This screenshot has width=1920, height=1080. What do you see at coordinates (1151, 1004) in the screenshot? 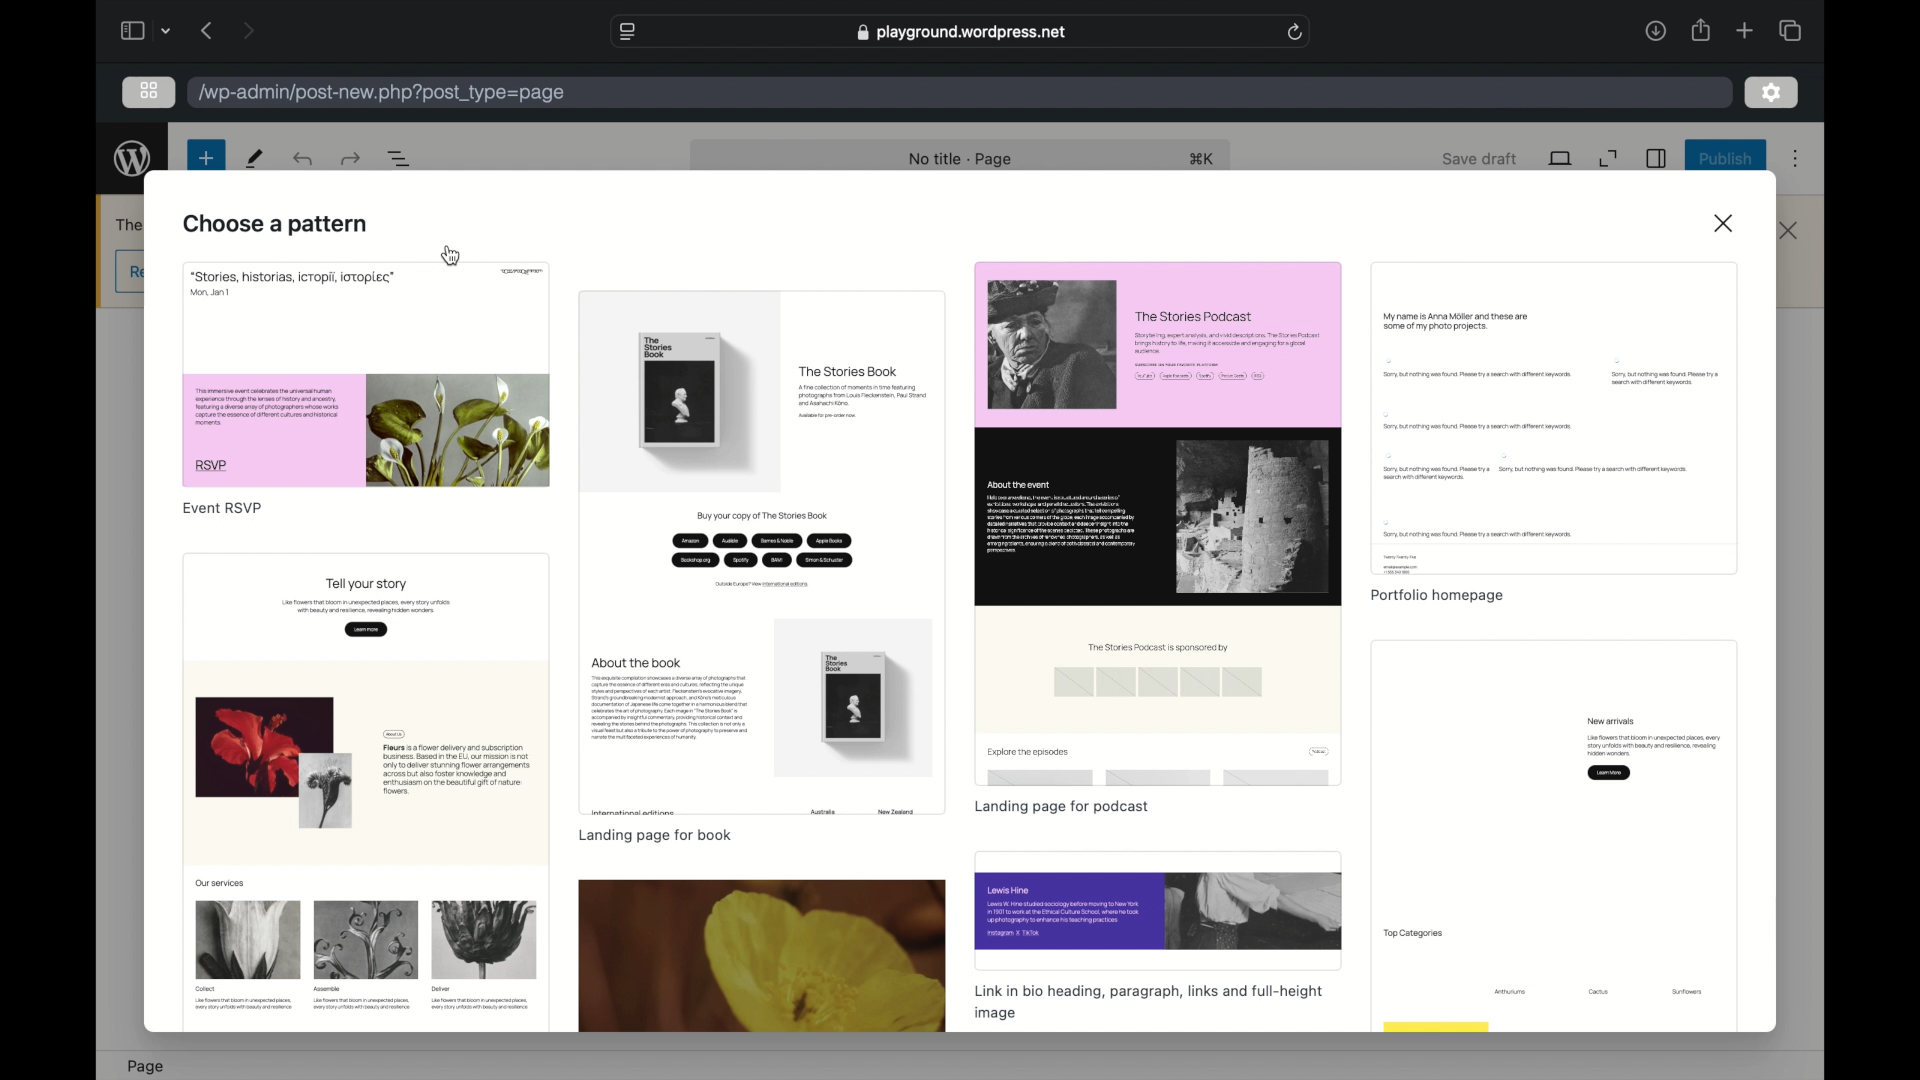
I see `link in bio heading, paragraph, links and full-height image` at bounding box center [1151, 1004].